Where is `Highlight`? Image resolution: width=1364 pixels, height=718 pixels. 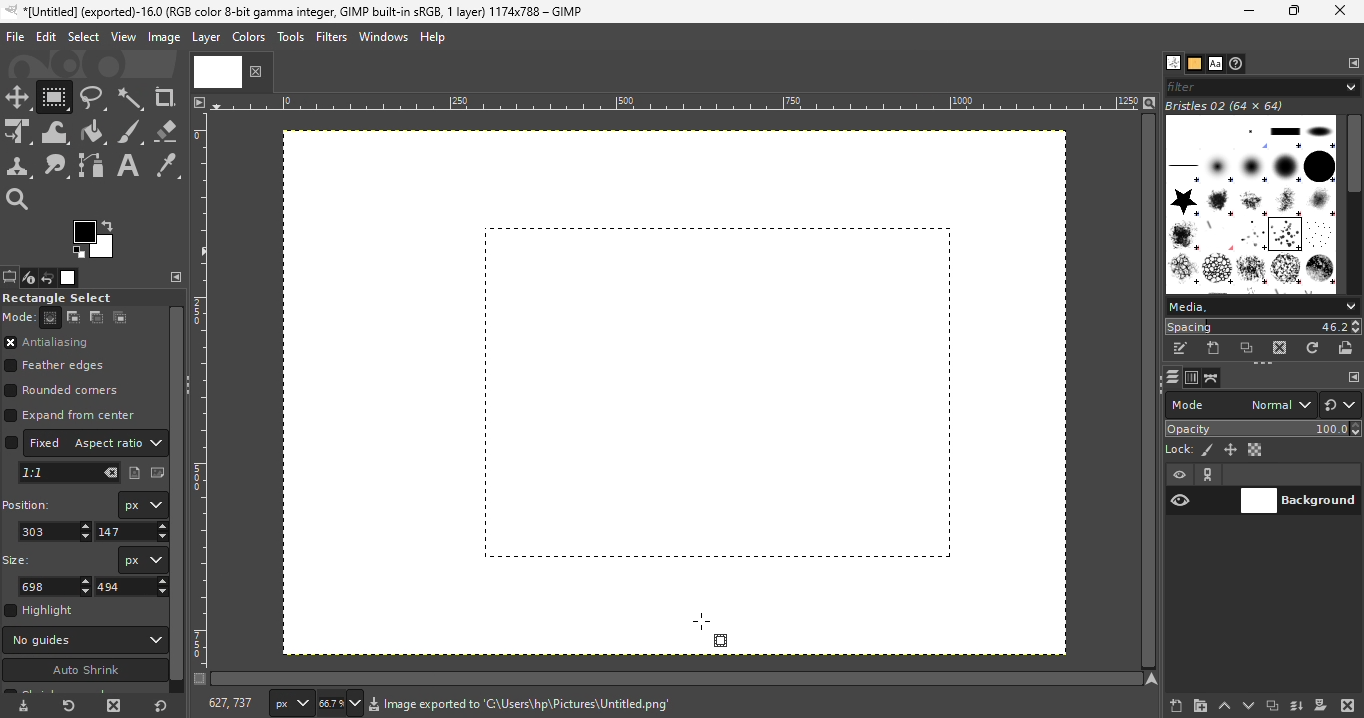
Highlight is located at coordinates (43, 611).